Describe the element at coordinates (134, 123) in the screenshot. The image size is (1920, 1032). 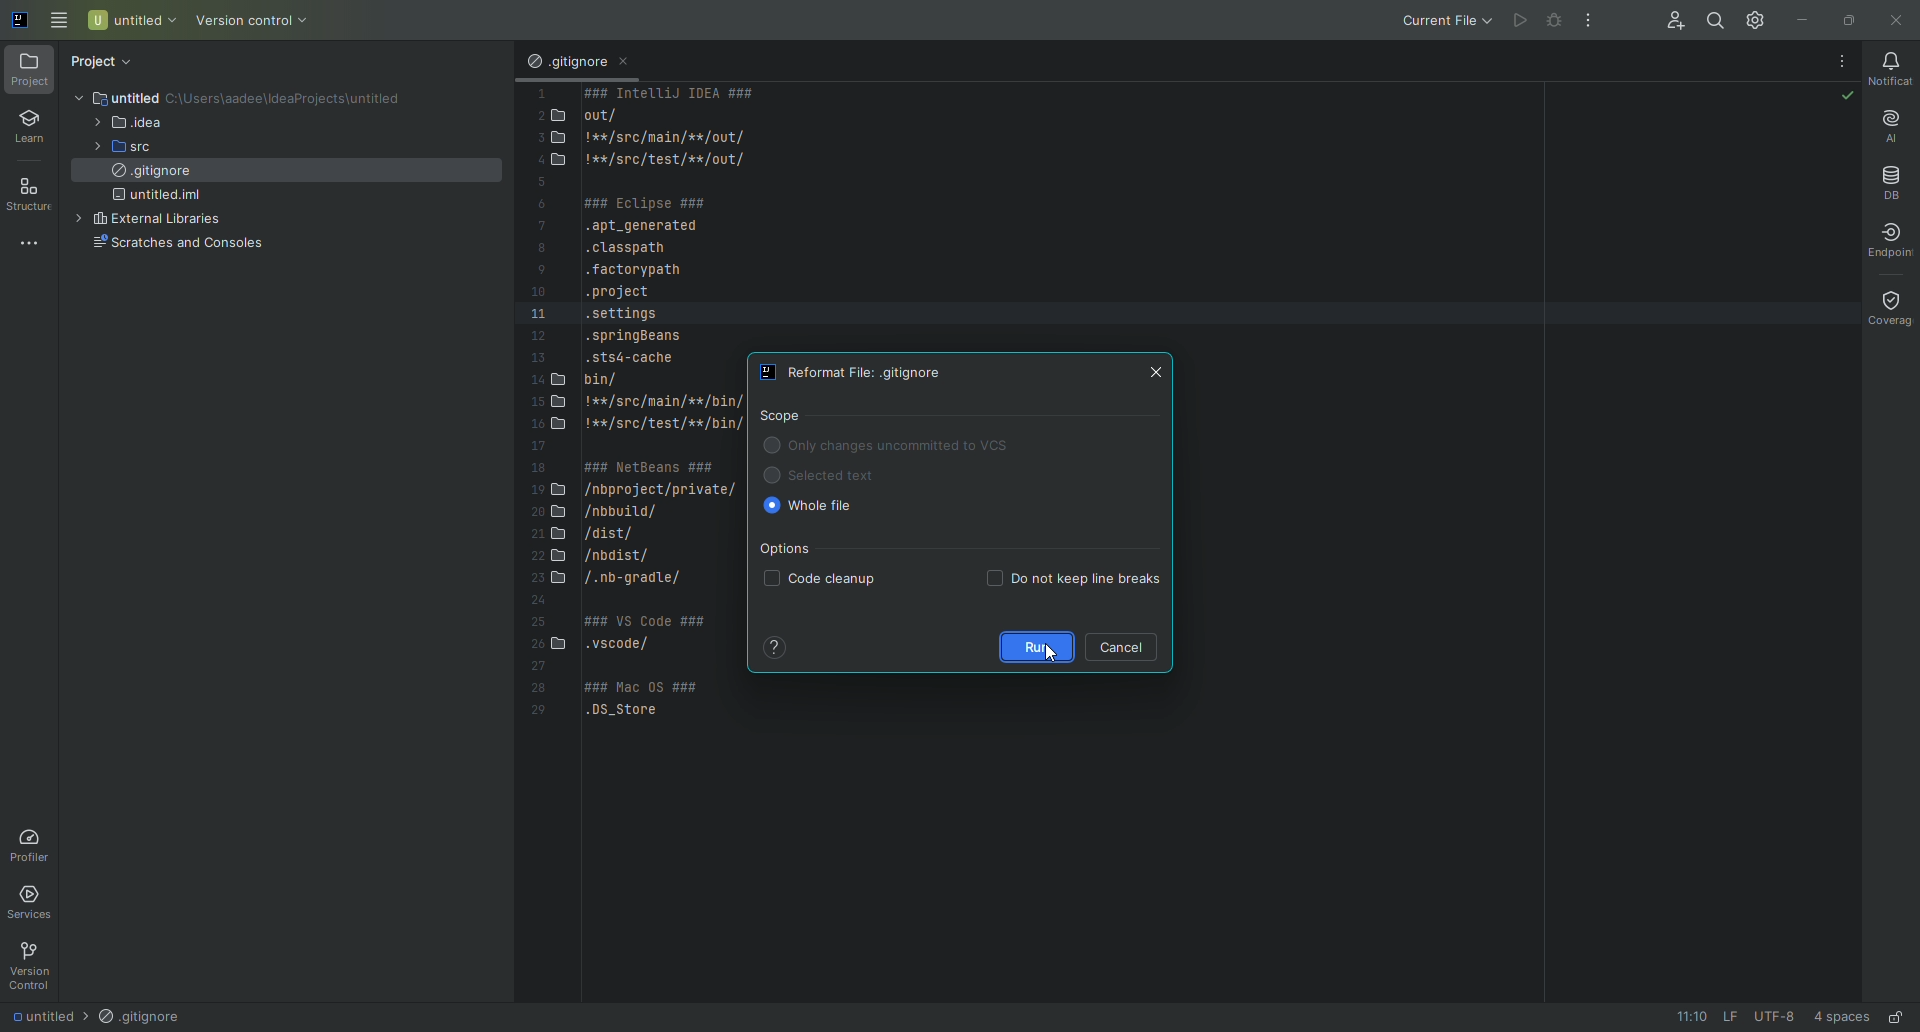
I see `.idea` at that location.